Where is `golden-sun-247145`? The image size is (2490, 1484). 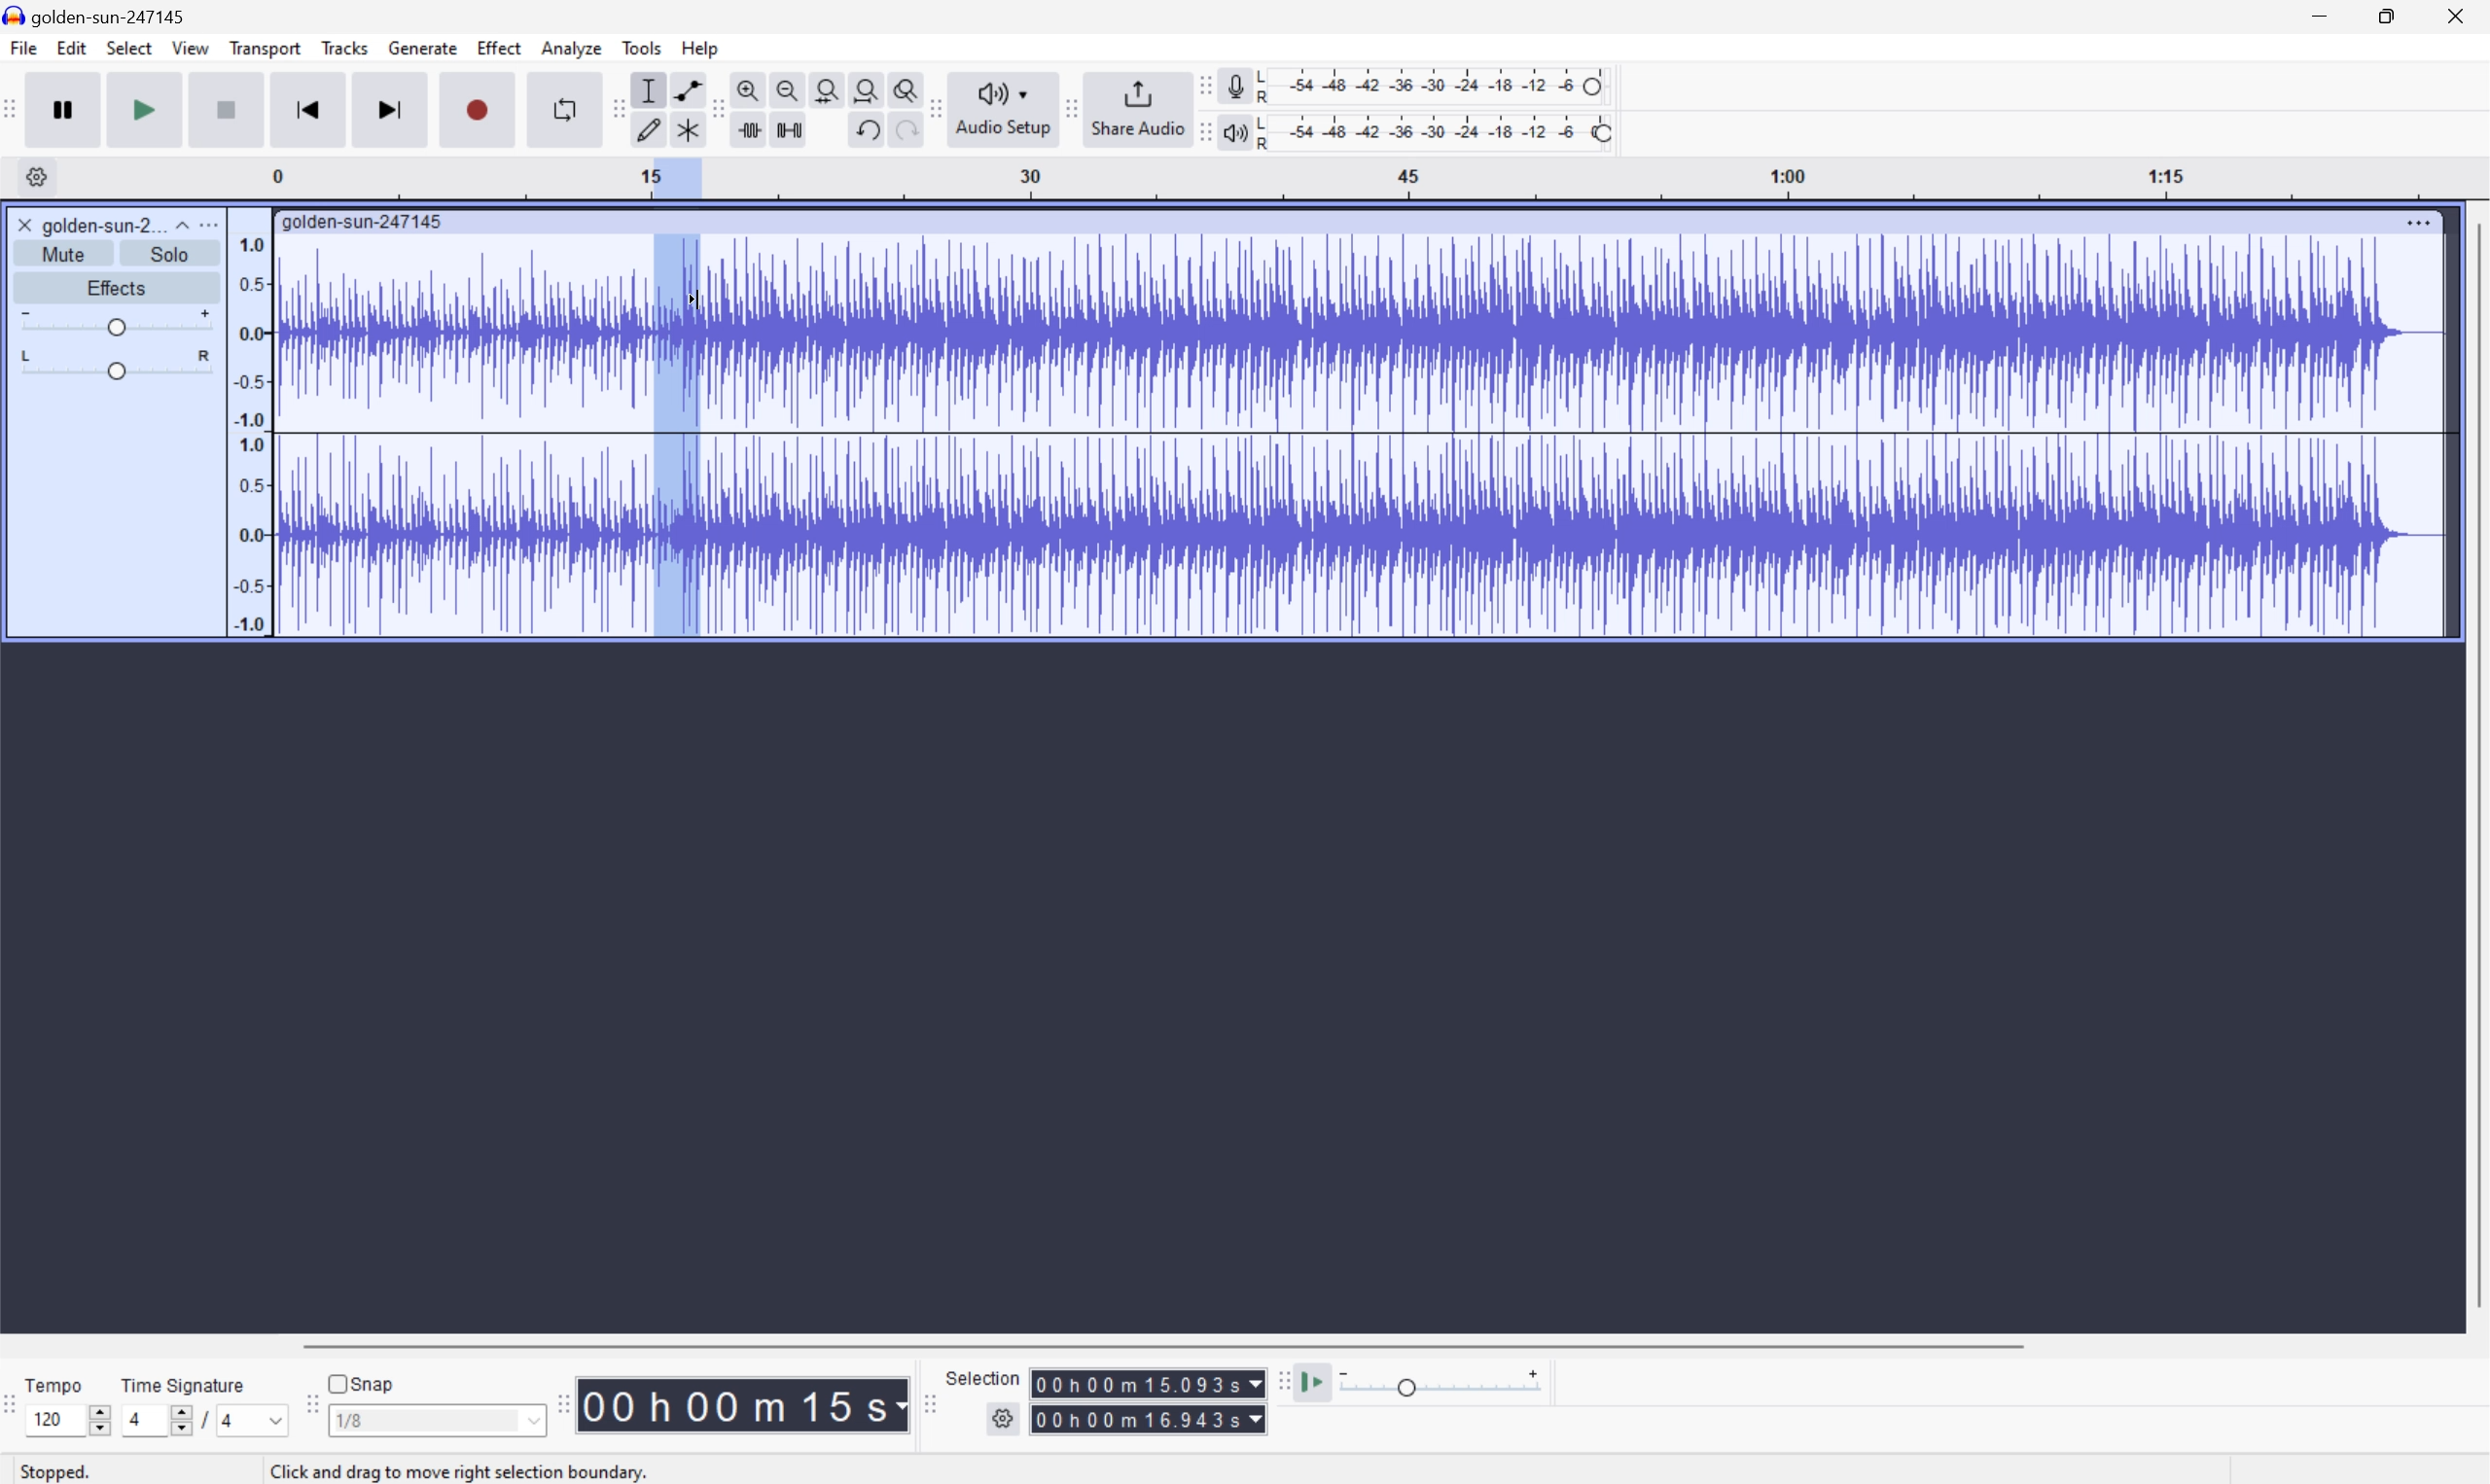
golden-sun-247145 is located at coordinates (100, 15).